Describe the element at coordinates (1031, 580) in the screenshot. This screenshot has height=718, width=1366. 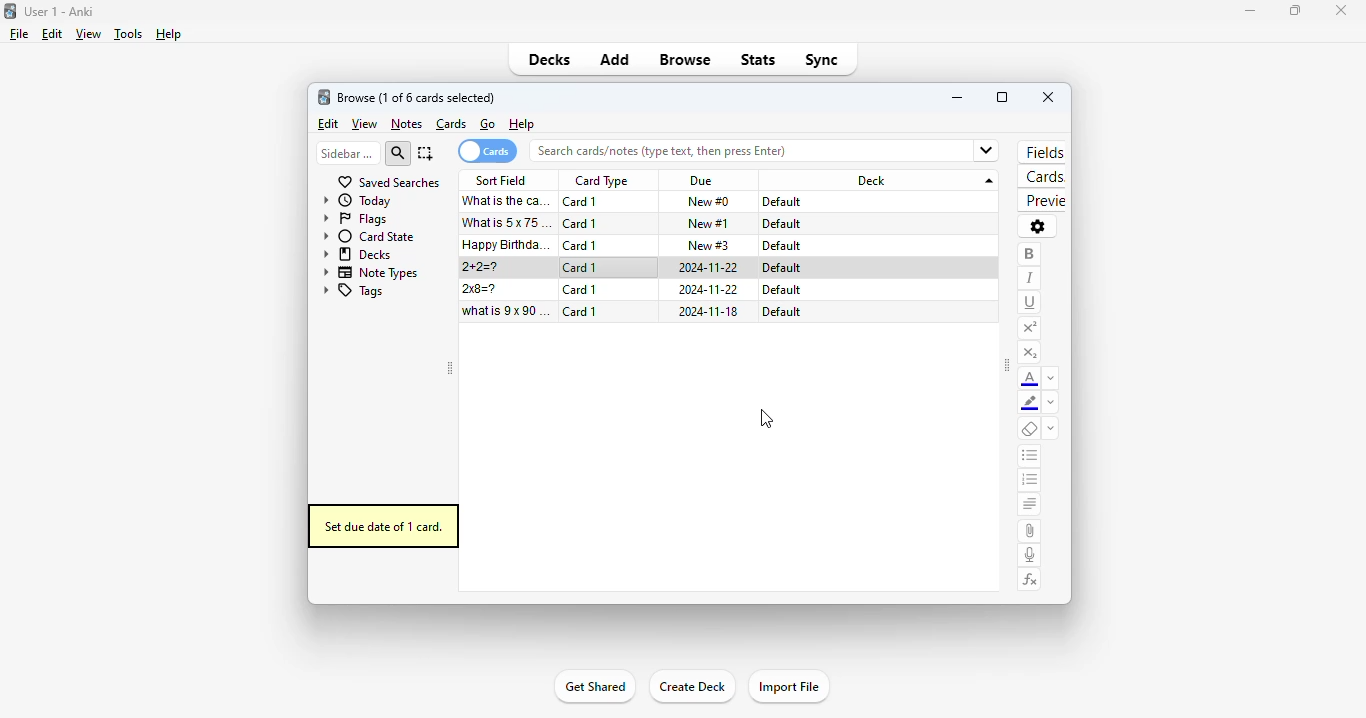
I see `equations` at that location.